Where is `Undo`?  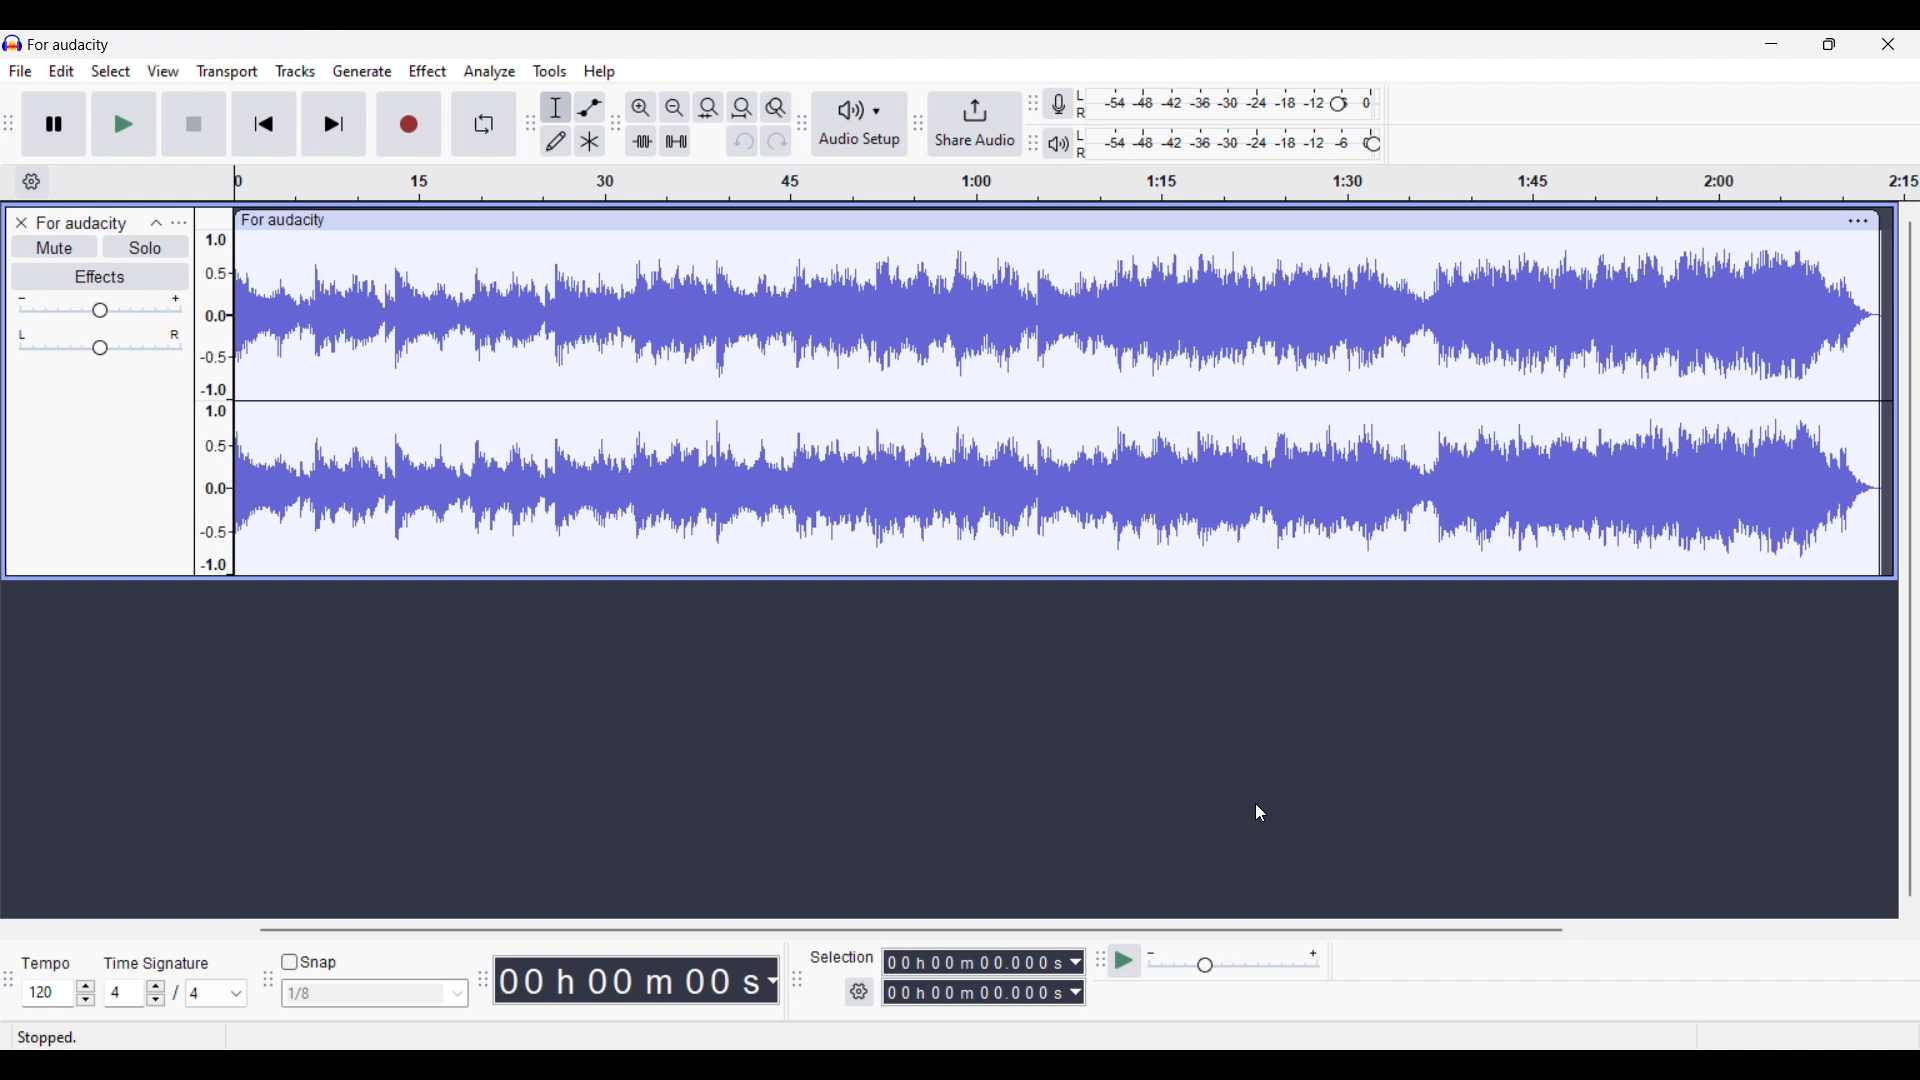
Undo is located at coordinates (743, 141).